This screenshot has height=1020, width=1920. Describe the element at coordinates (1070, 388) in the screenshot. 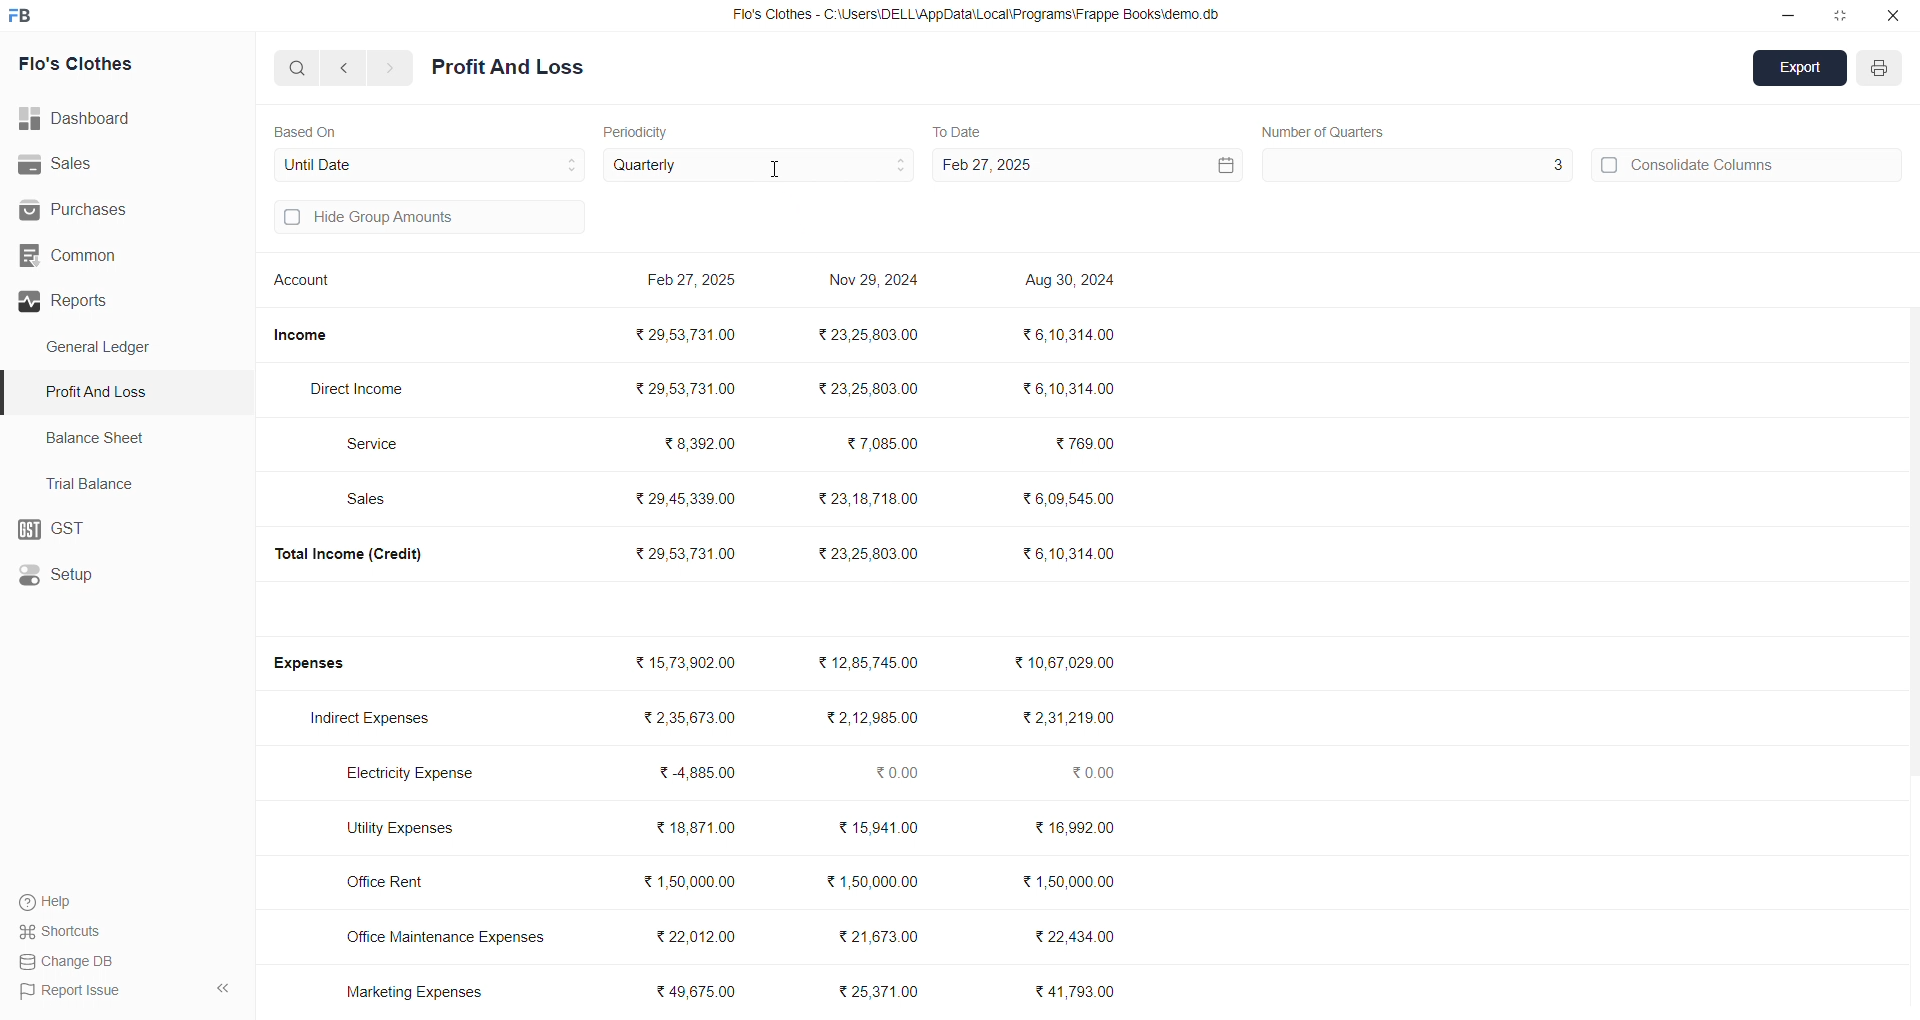

I see `₹6,10,314.00` at that location.